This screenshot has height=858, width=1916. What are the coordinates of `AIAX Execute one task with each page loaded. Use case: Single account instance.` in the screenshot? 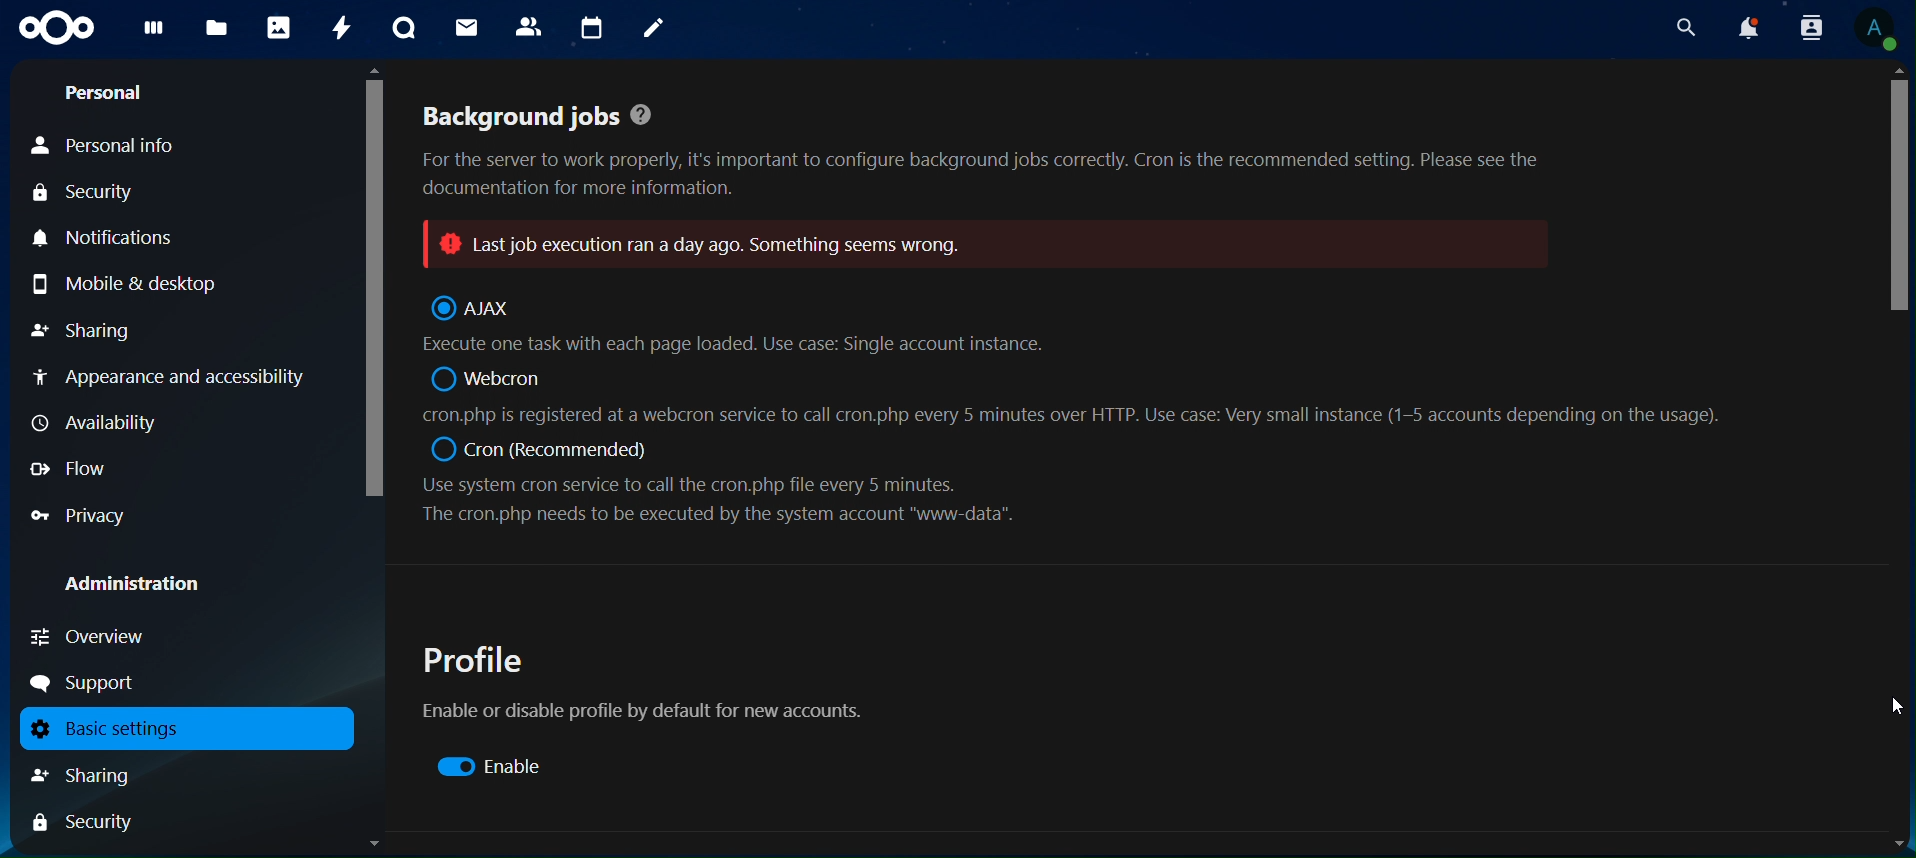 It's located at (752, 324).